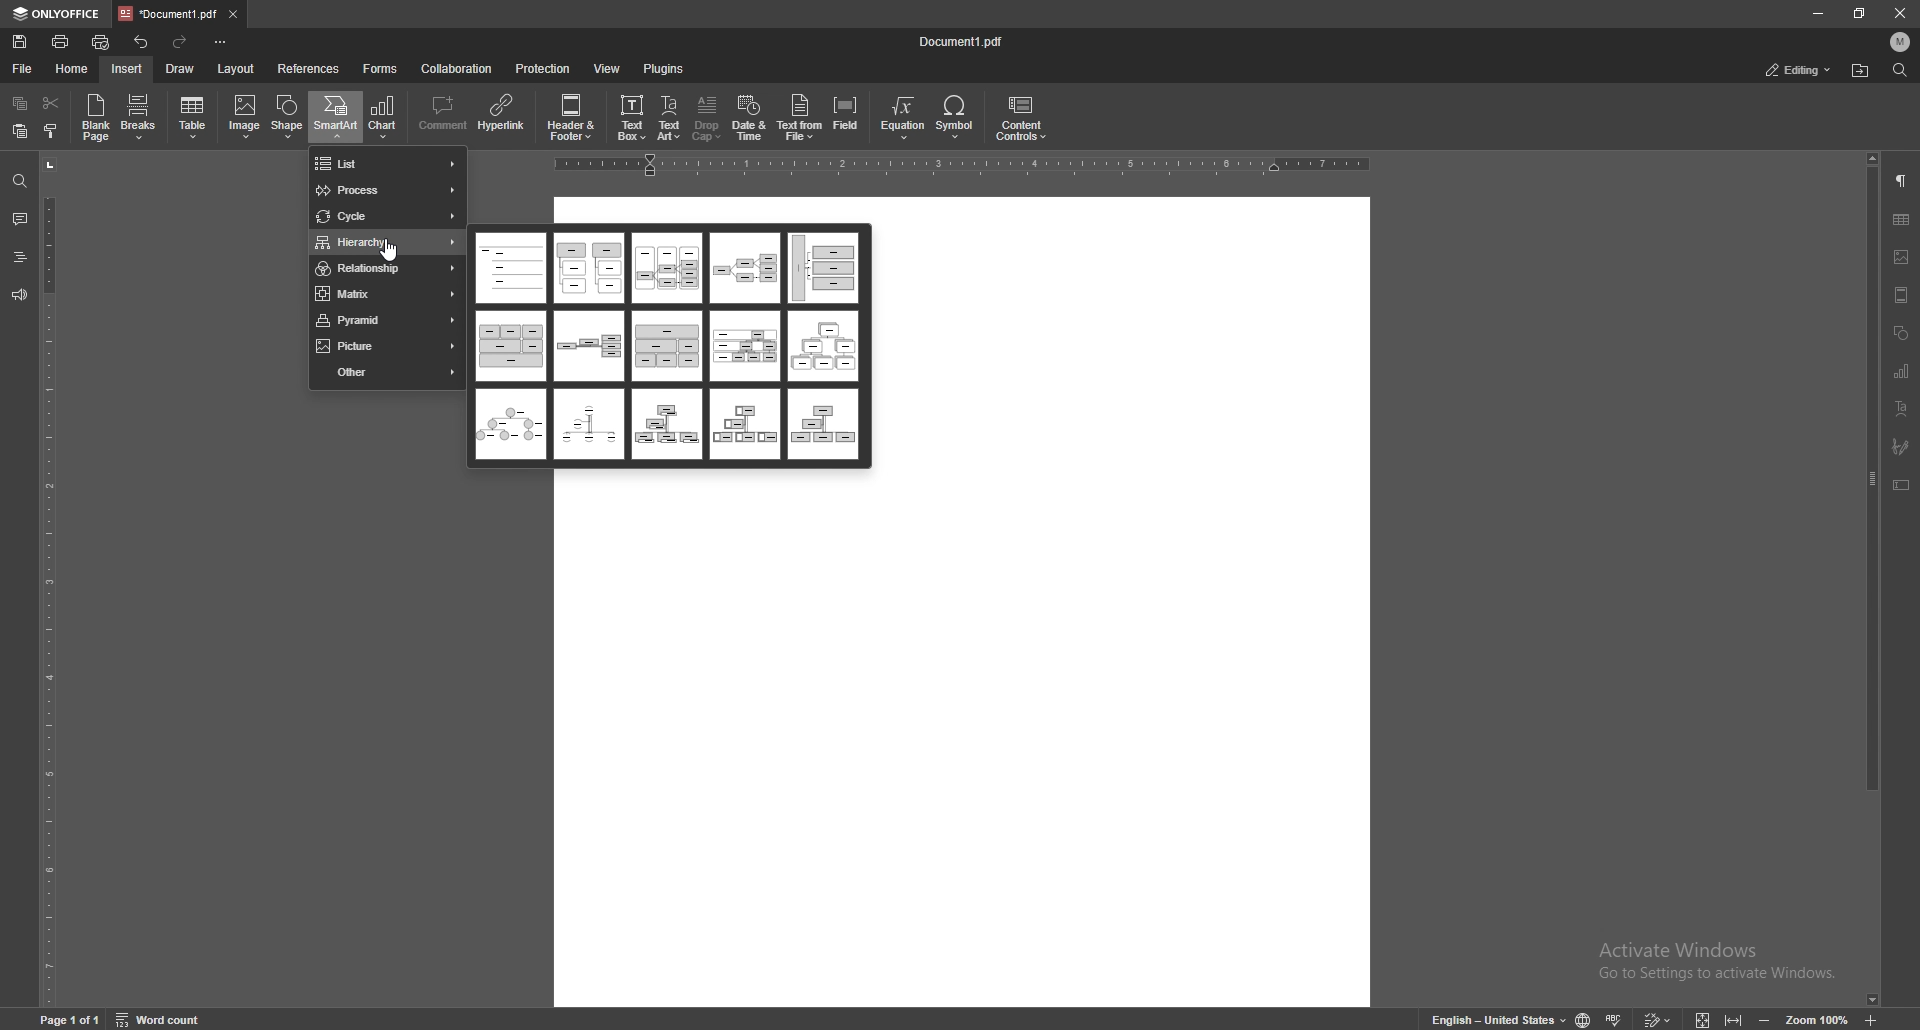  Describe the element at coordinates (140, 117) in the screenshot. I see `breaks` at that location.